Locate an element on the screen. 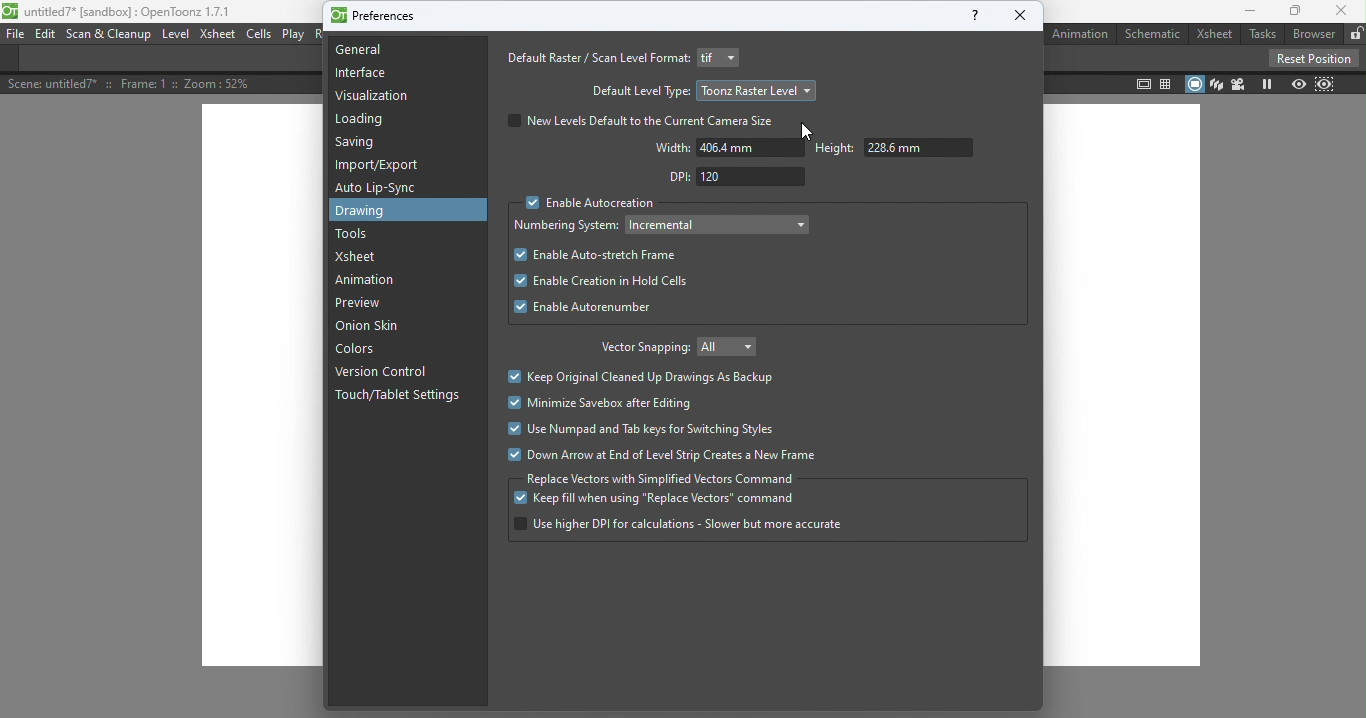  New levels default to the current camera size is located at coordinates (640, 123).